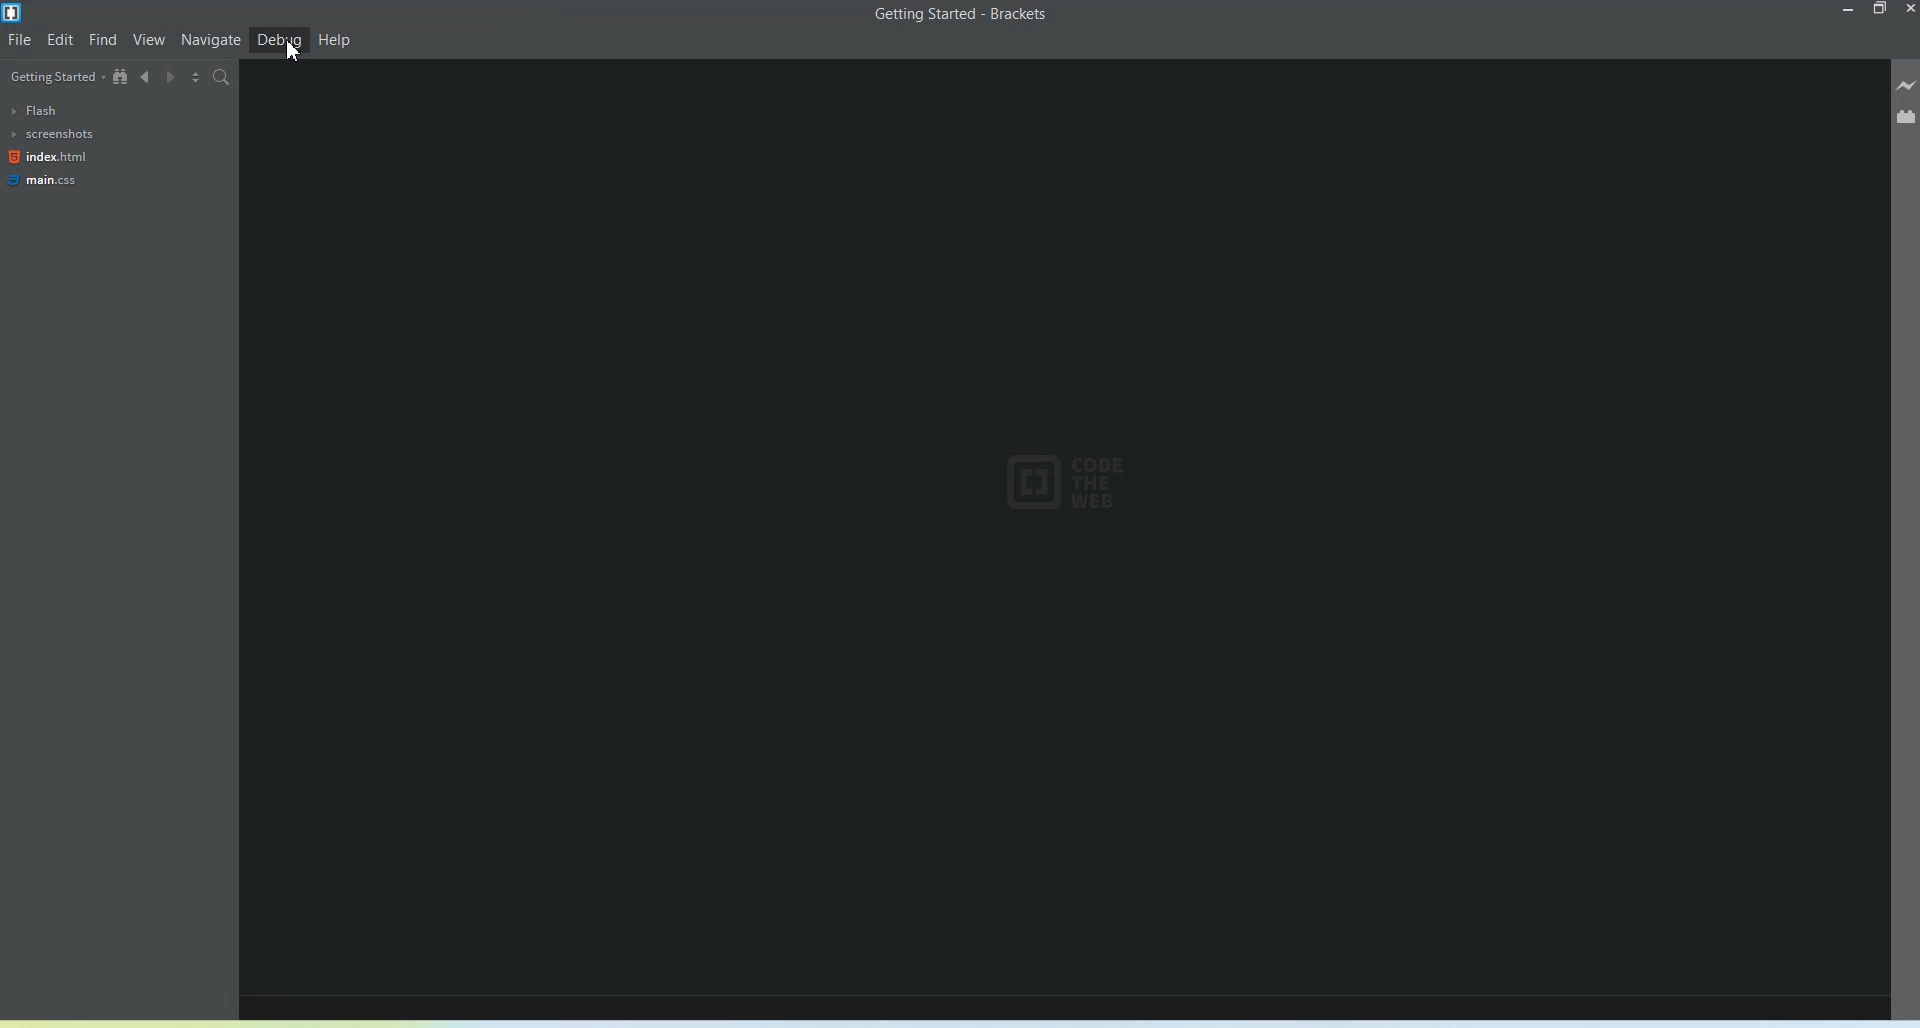 The image size is (1920, 1028). Describe the element at coordinates (44, 180) in the screenshot. I see `main.css` at that location.